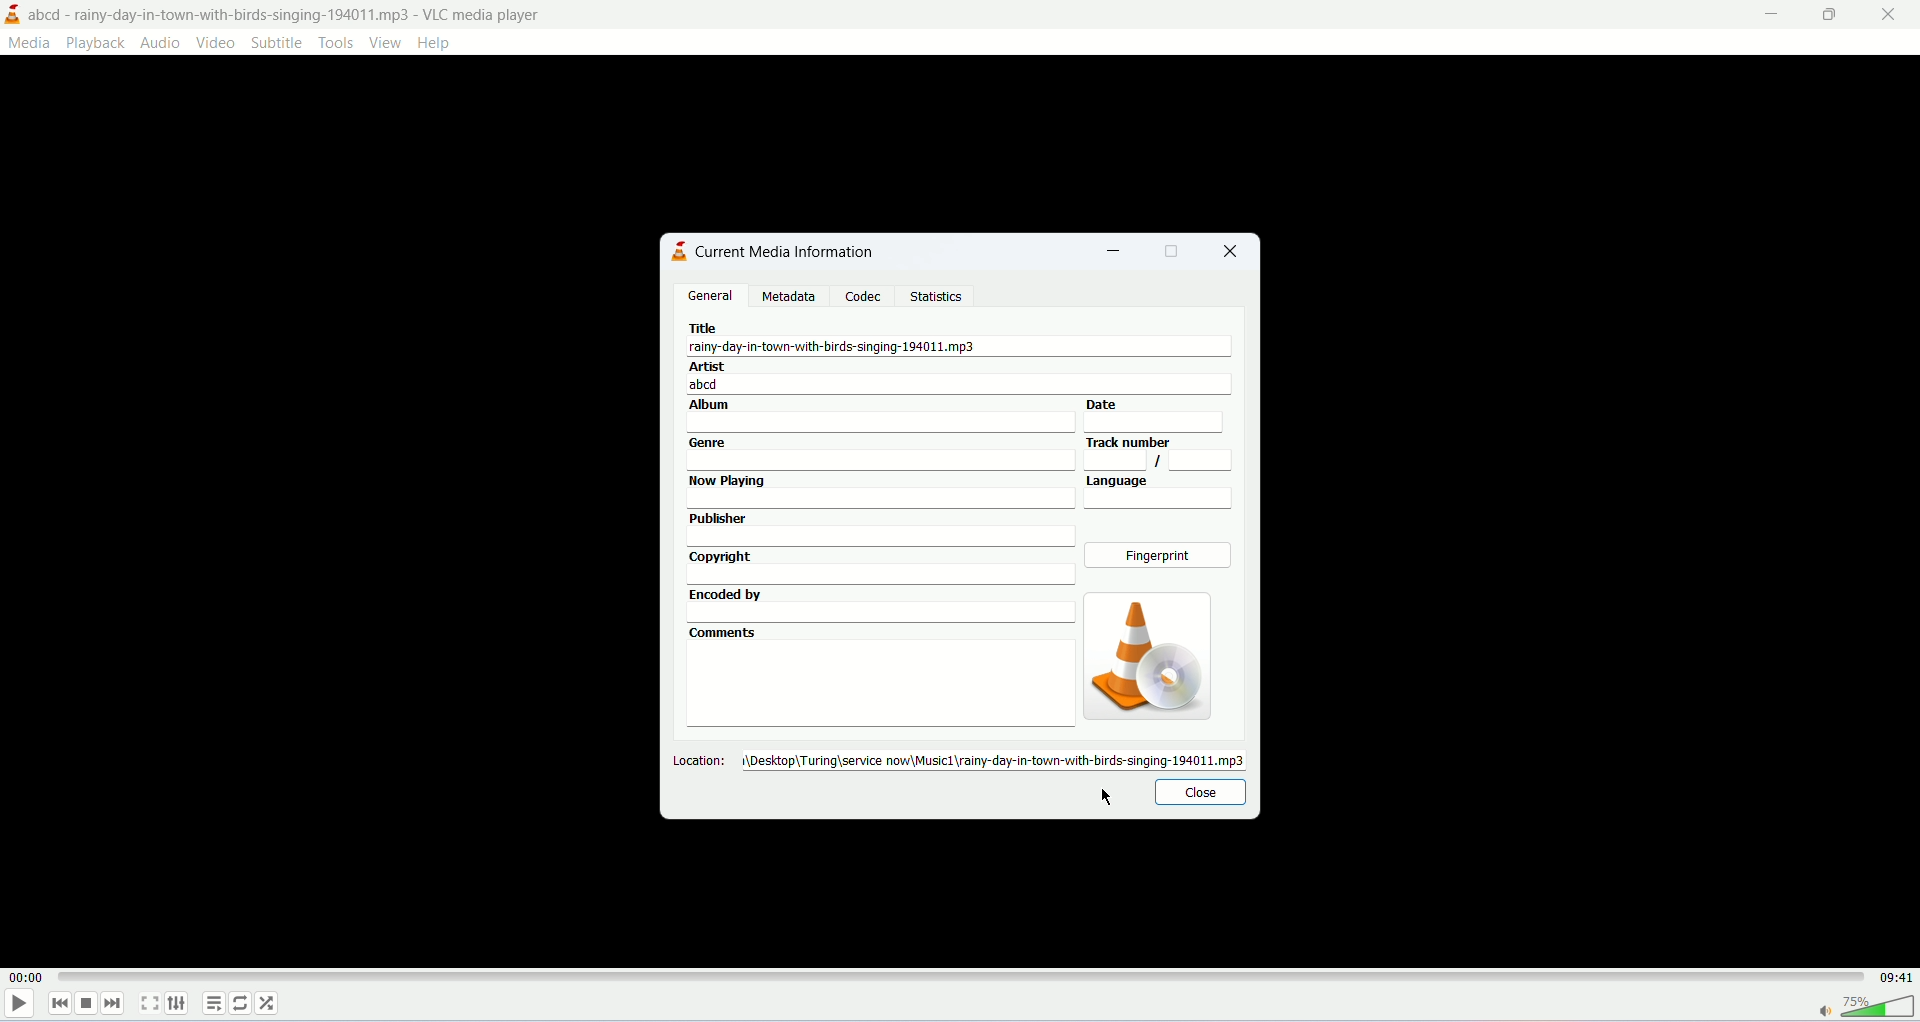 The image size is (1920, 1022). What do you see at coordinates (711, 294) in the screenshot?
I see `general` at bounding box center [711, 294].